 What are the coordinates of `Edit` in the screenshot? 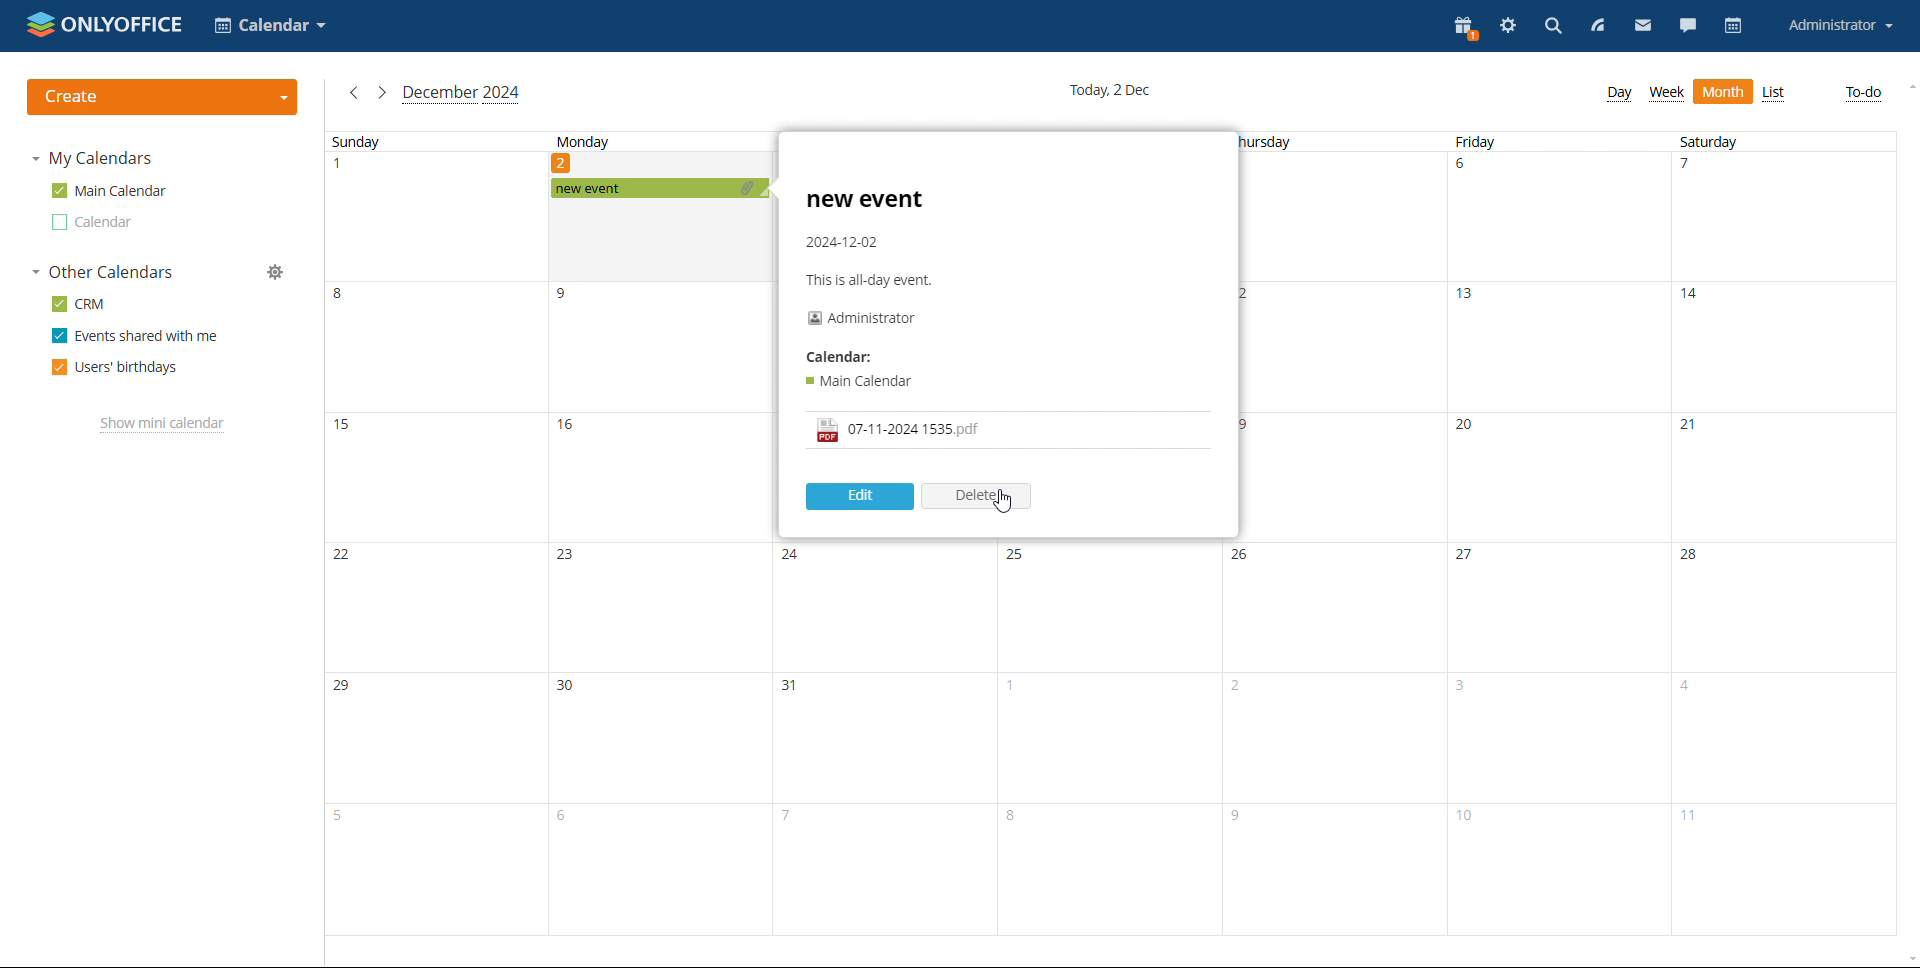 It's located at (858, 494).